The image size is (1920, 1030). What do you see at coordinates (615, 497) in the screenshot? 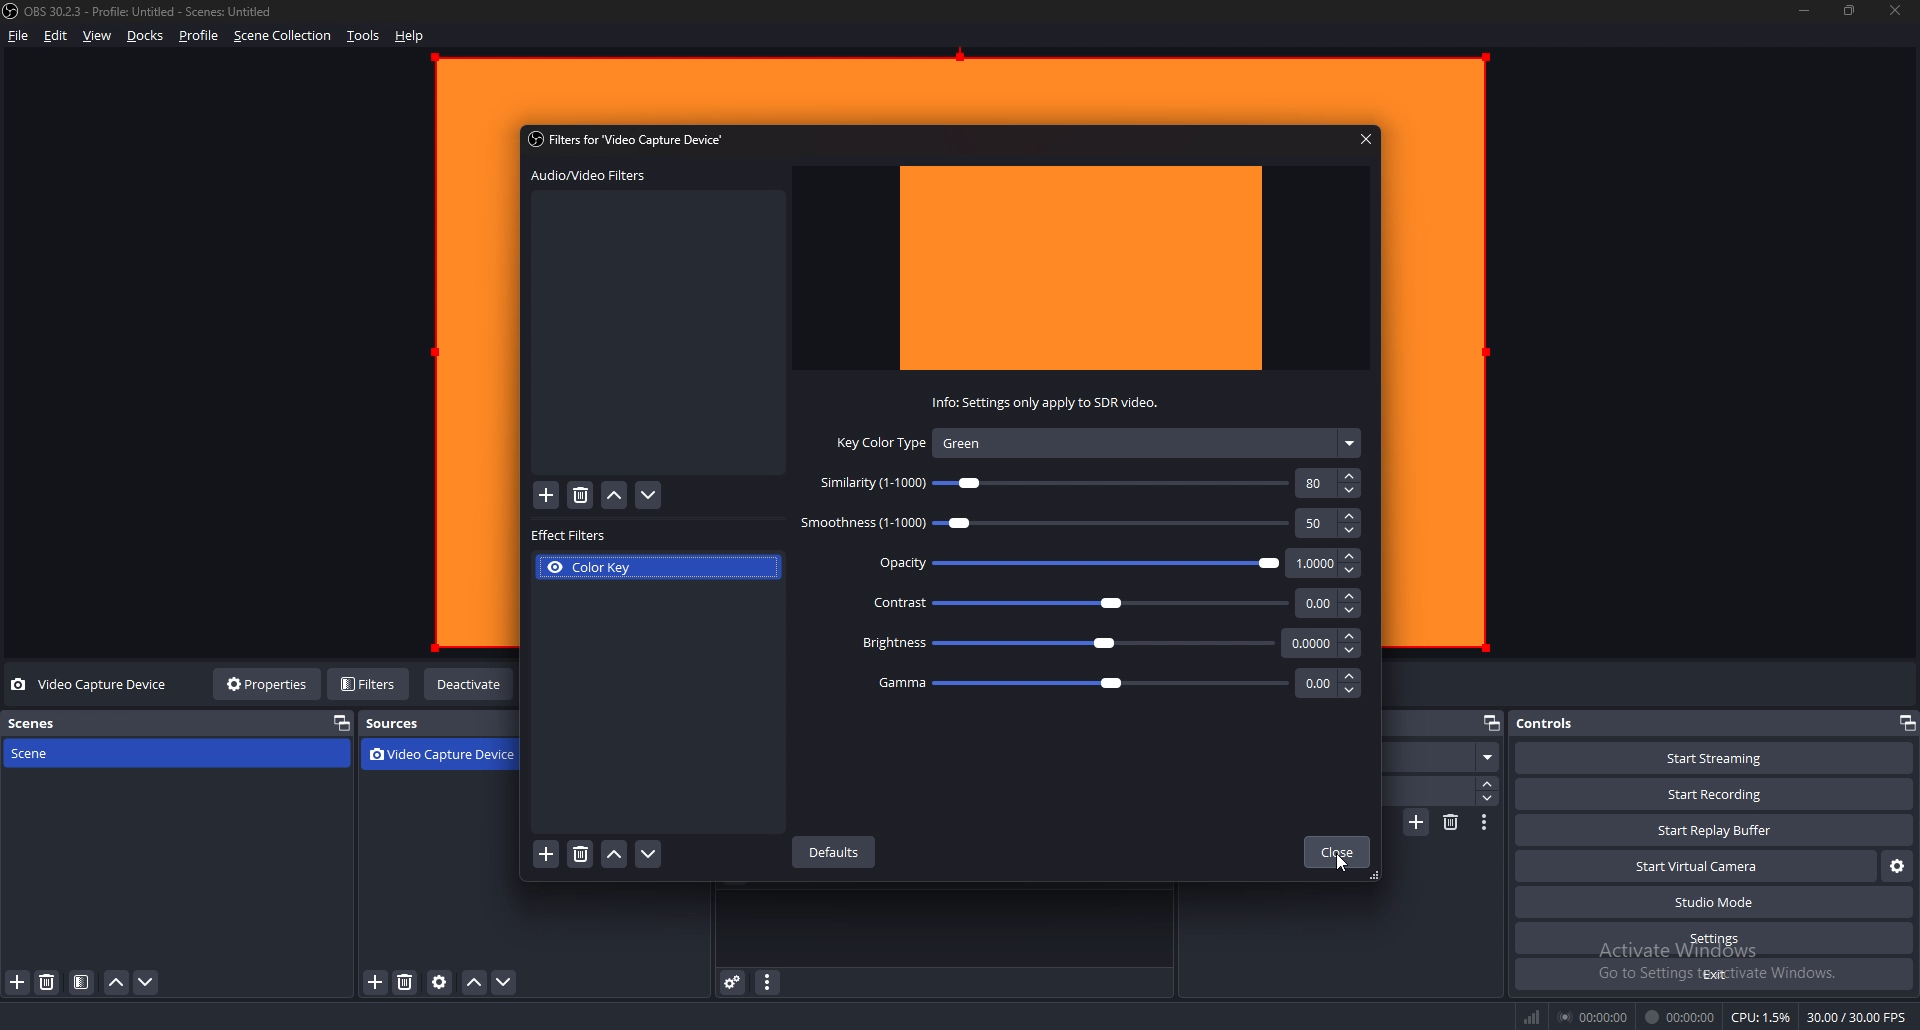
I see `move filter up` at bounding box center [615, 497].